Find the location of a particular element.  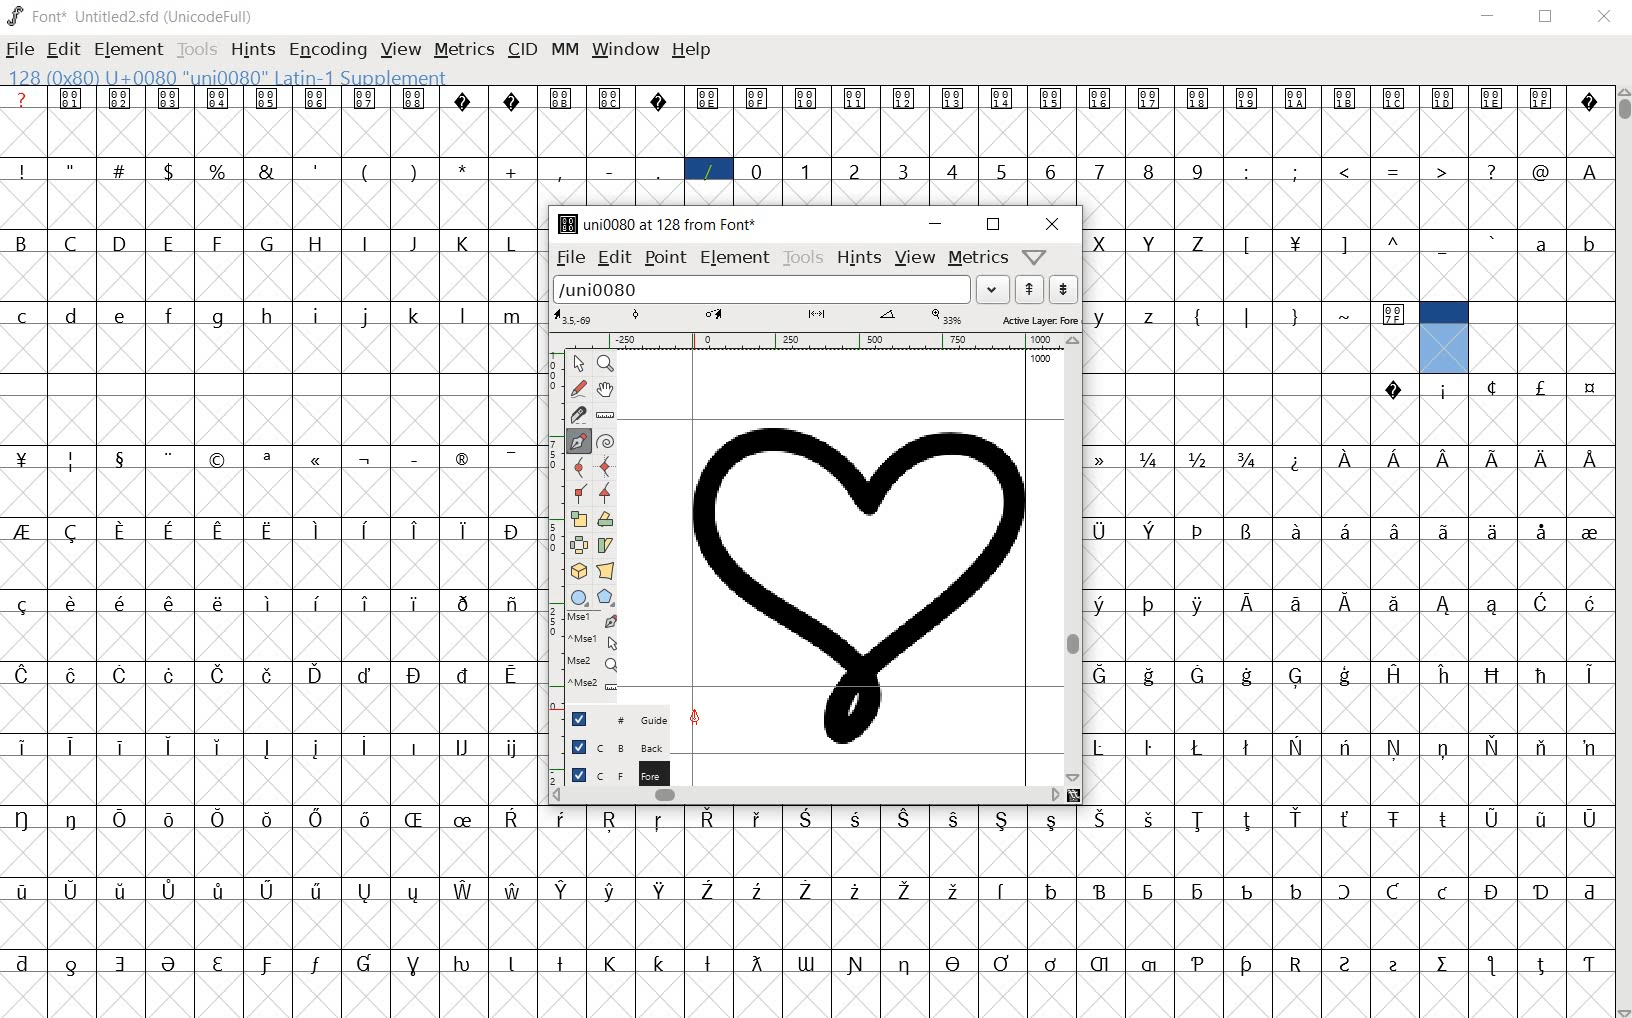

glyph is located at coordinates (1444, 531).